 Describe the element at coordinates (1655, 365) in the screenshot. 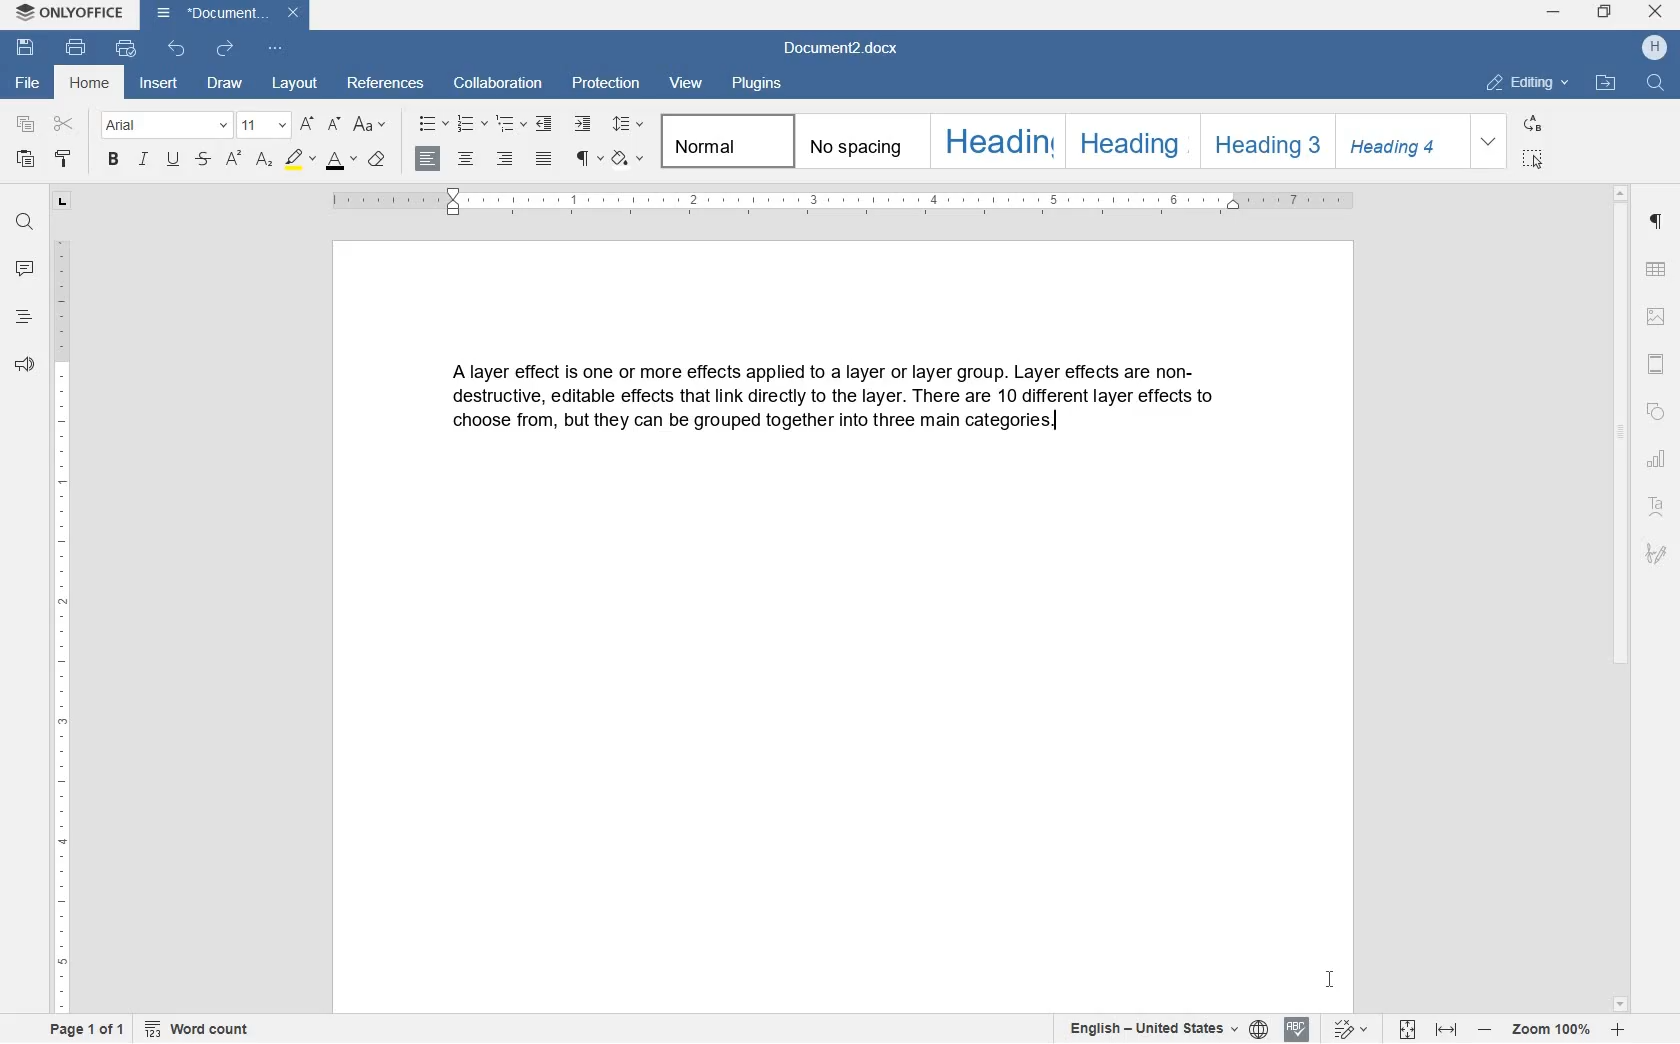

I see `headers & footers` at that location.